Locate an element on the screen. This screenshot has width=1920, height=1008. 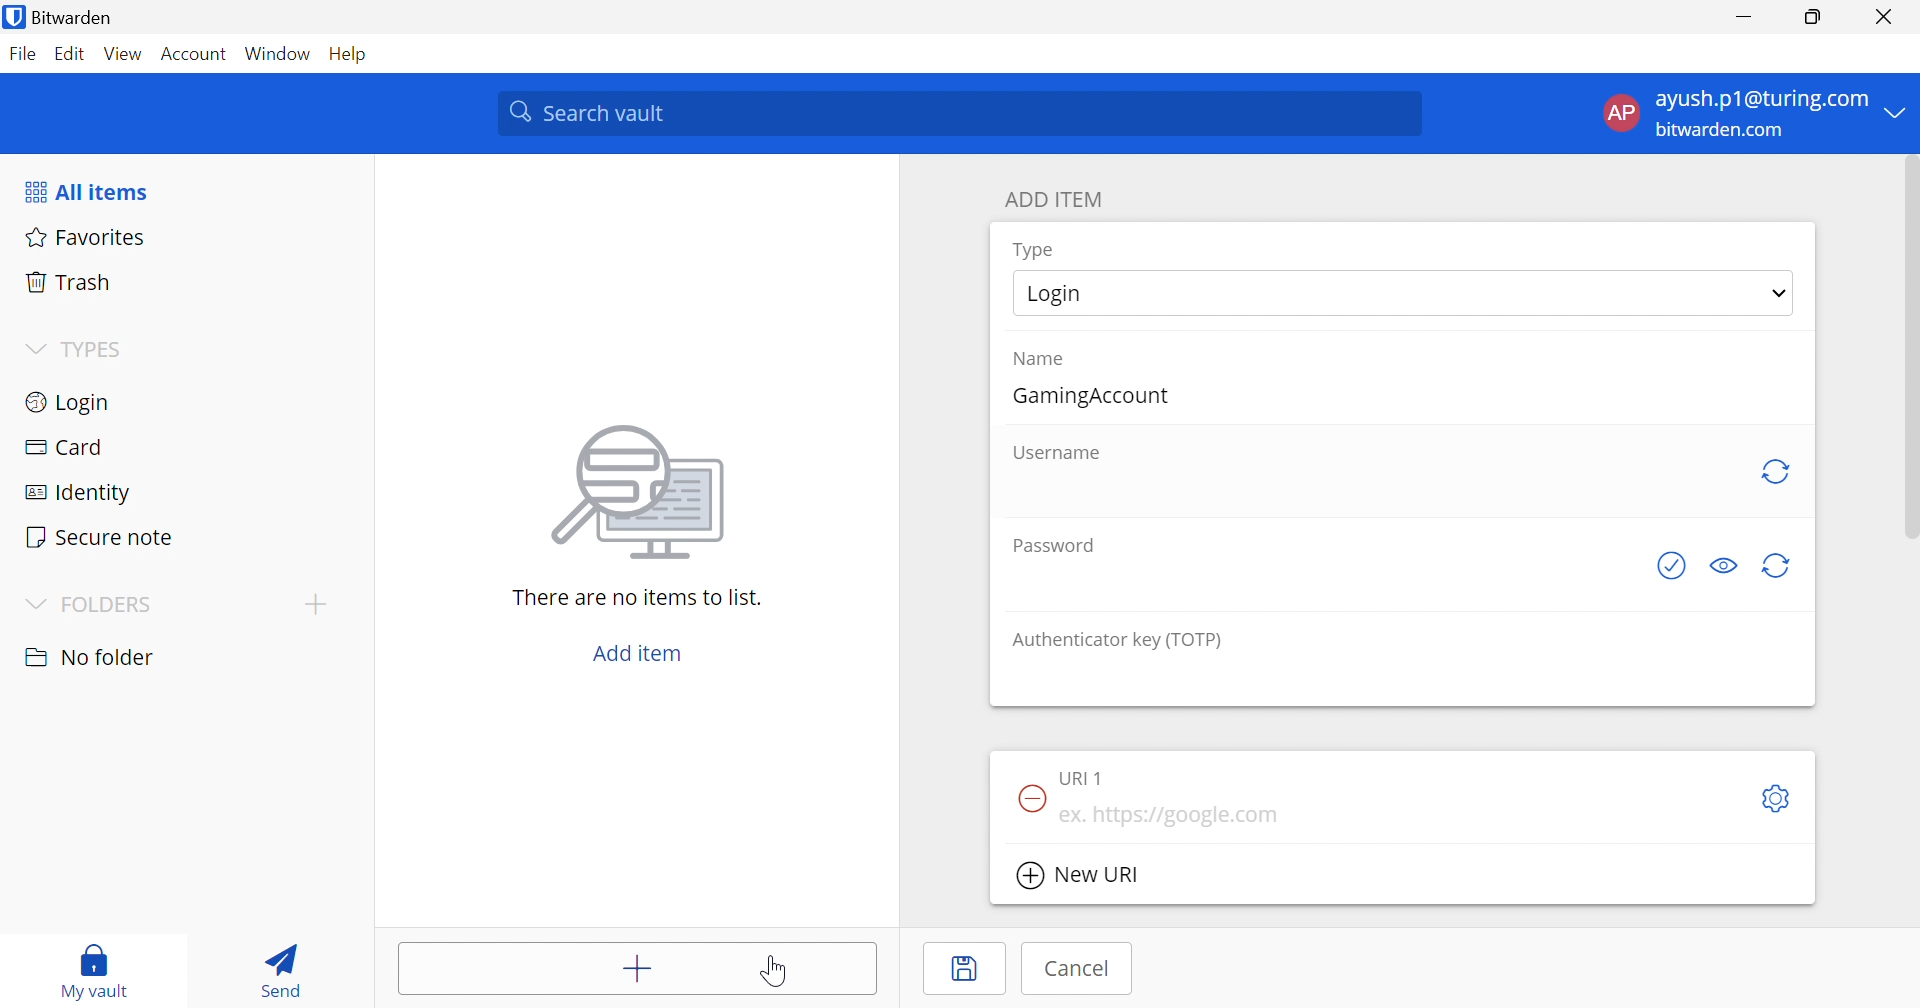
ADD ITEM is located at coordinates (1059, 201).